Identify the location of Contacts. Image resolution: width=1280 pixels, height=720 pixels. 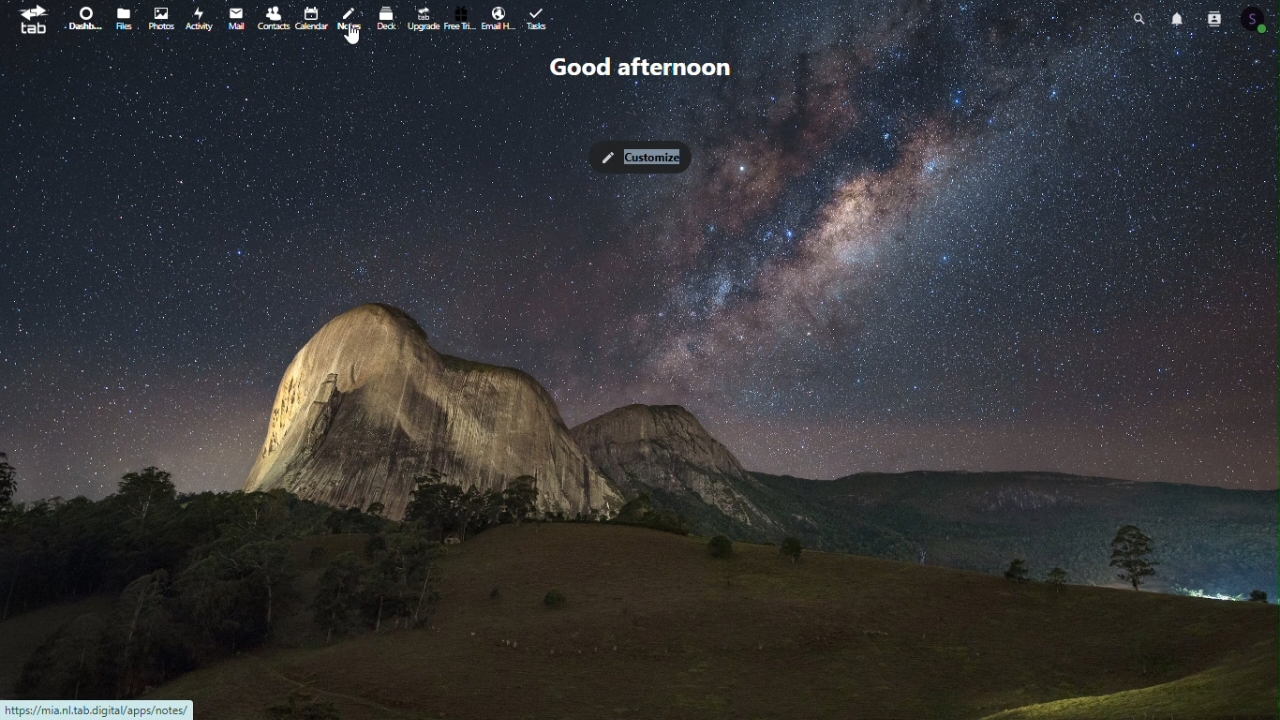
(1219, 15).